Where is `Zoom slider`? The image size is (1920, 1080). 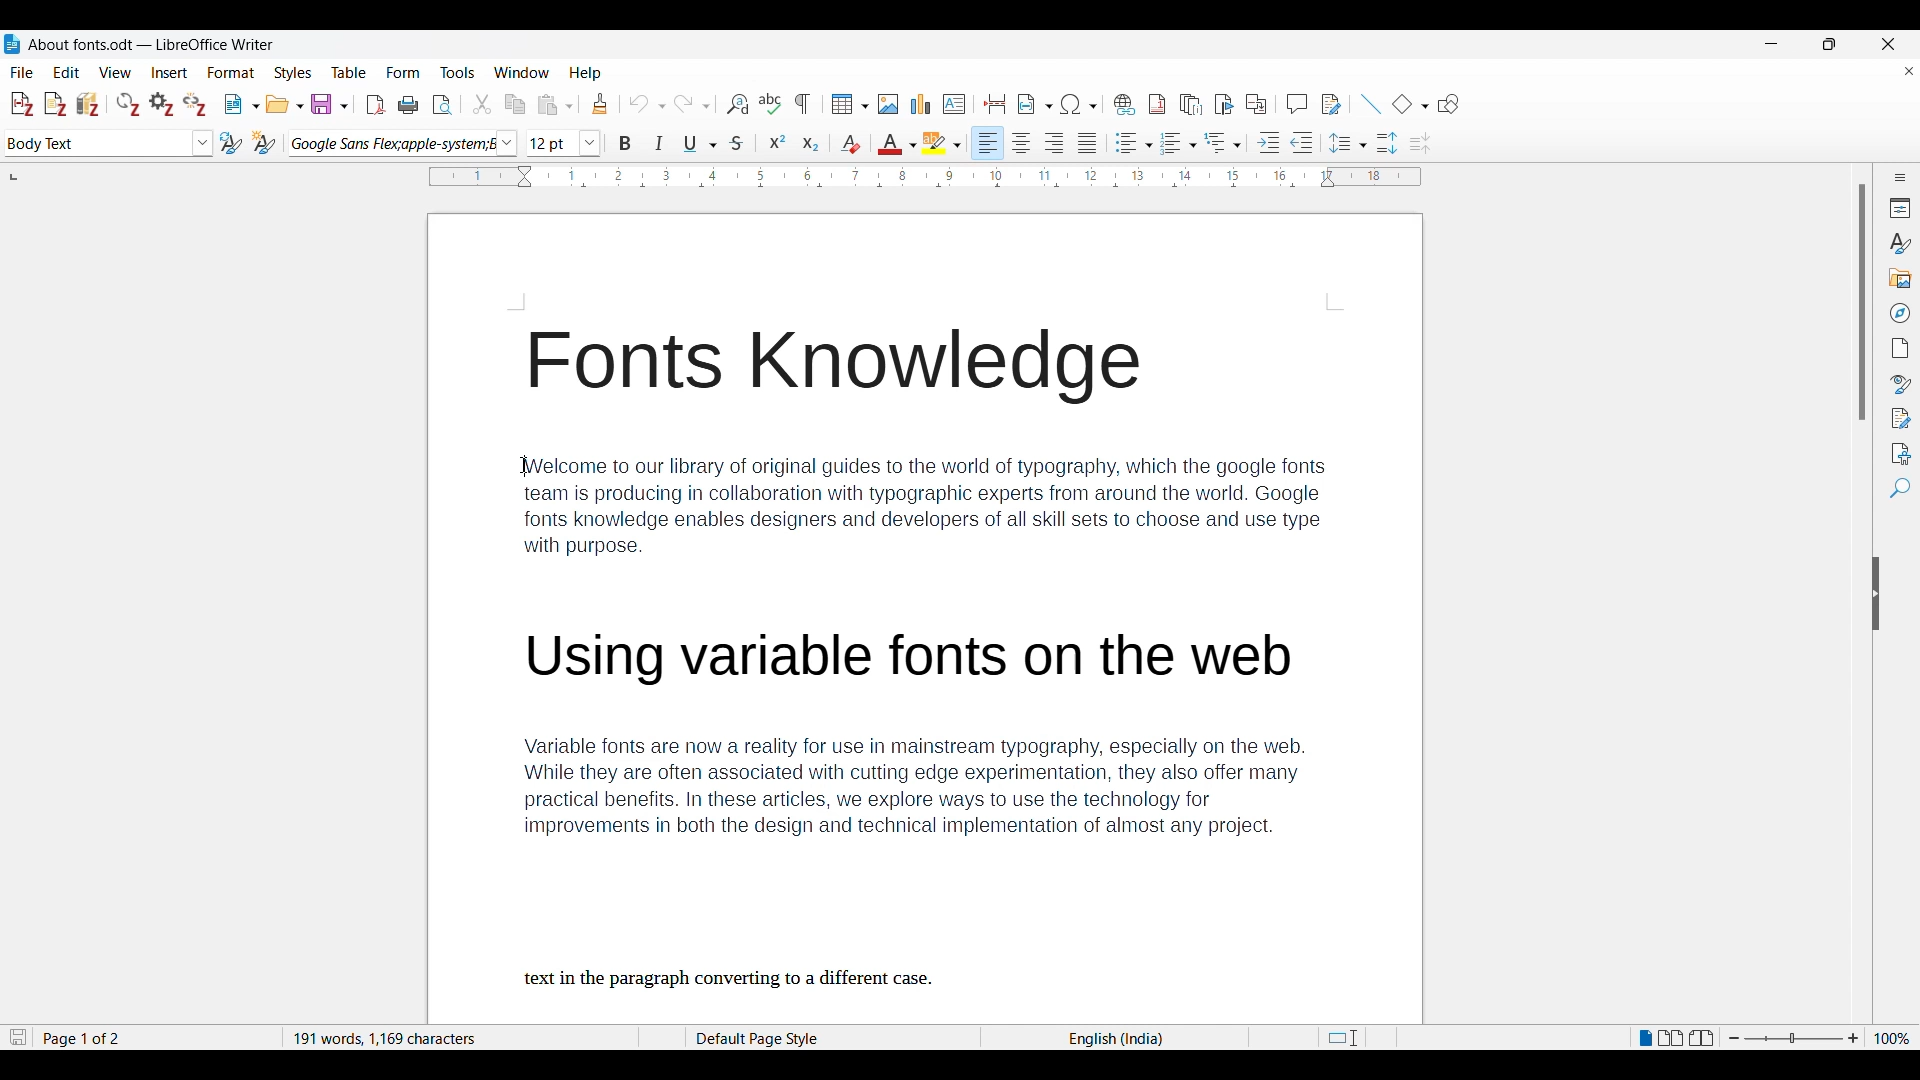 Zoom slider is located at coordinates (1794, 1037).